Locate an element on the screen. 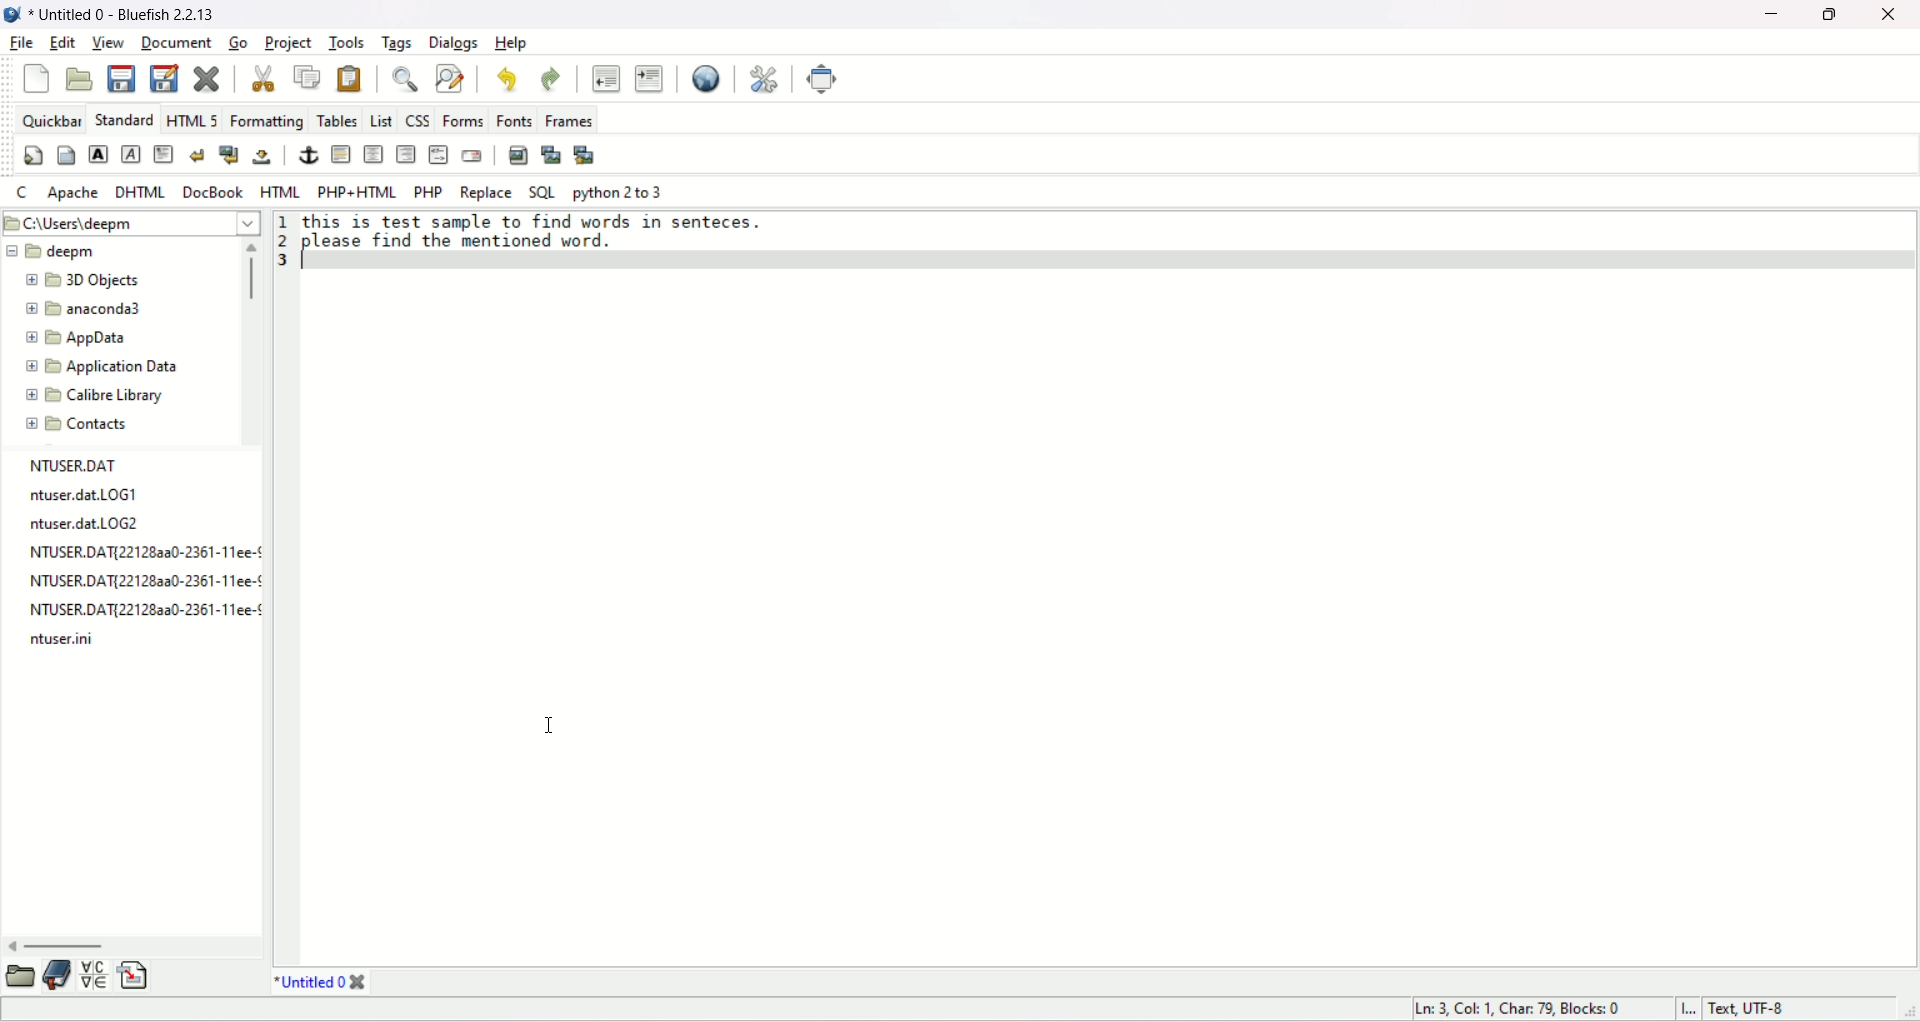  C:\users\deepm is located at coordinates (130, 222).